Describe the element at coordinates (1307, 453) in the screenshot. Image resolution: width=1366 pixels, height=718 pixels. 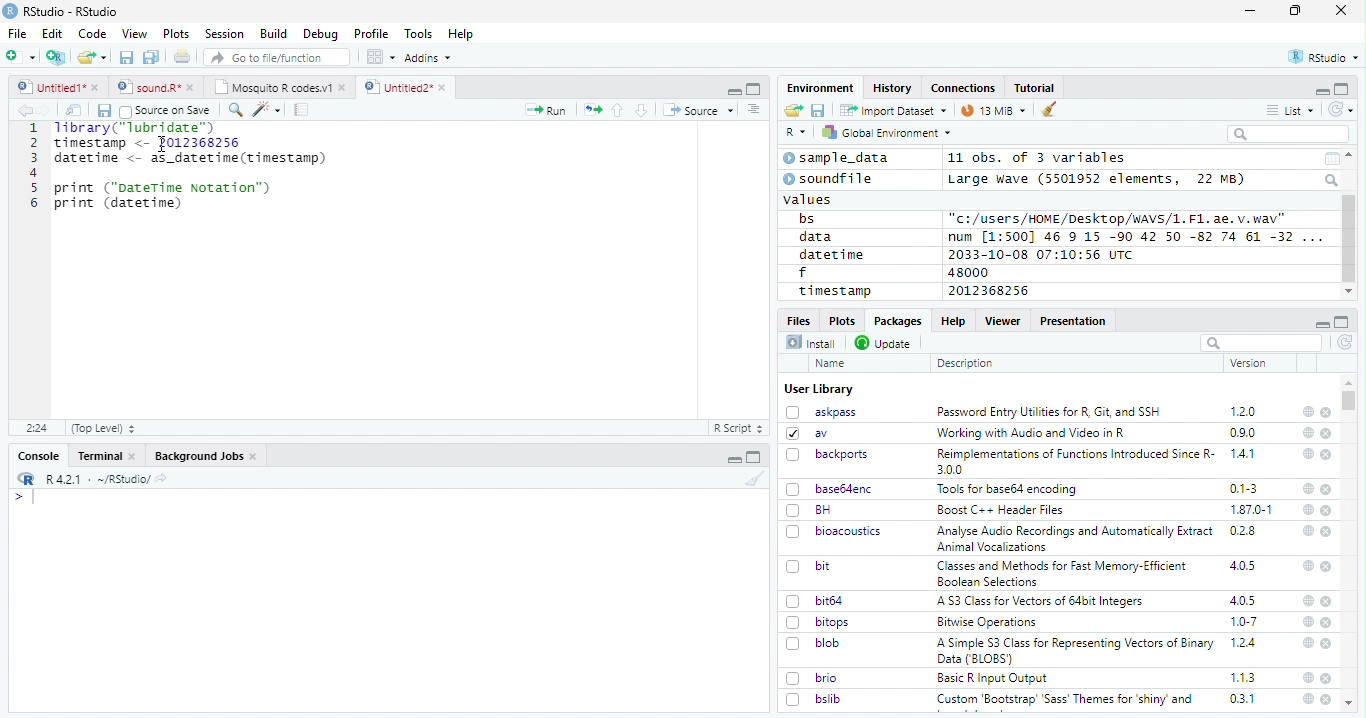
I see `help` at that location.